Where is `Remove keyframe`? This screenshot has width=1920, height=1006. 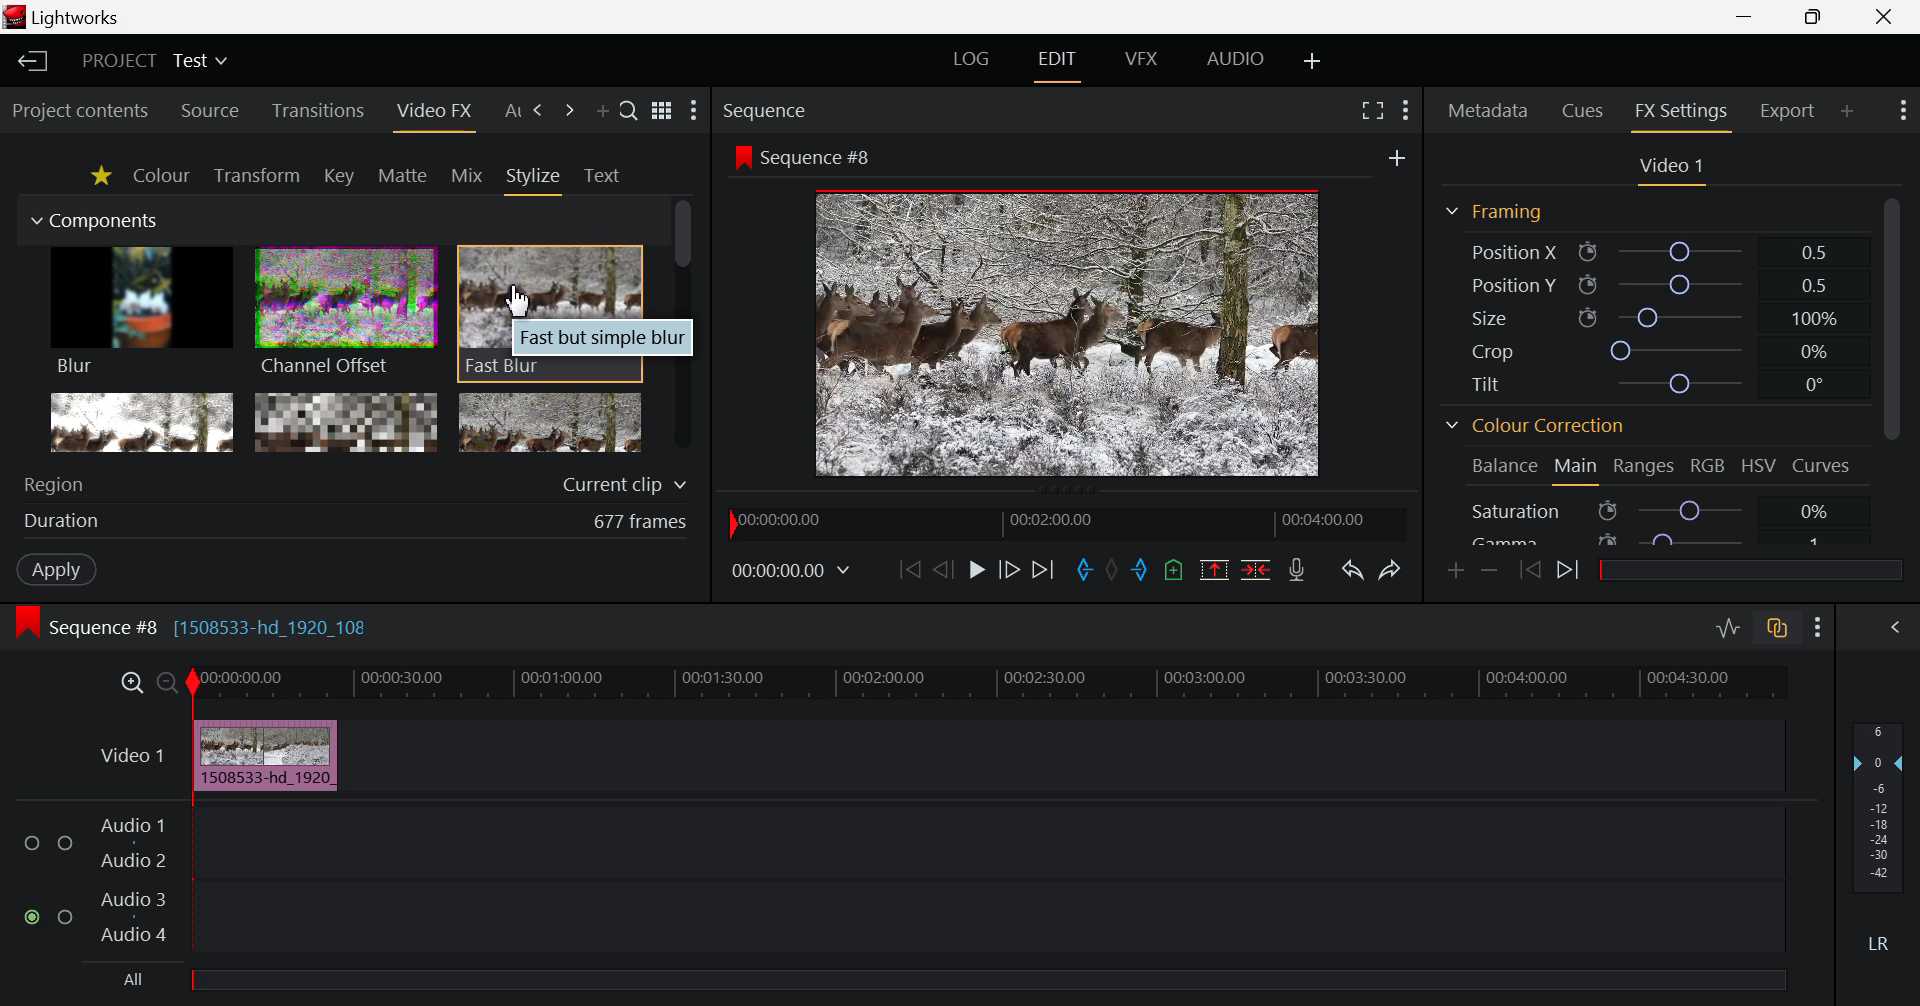 Remove keyframe is located at coordinates (1489, 574).